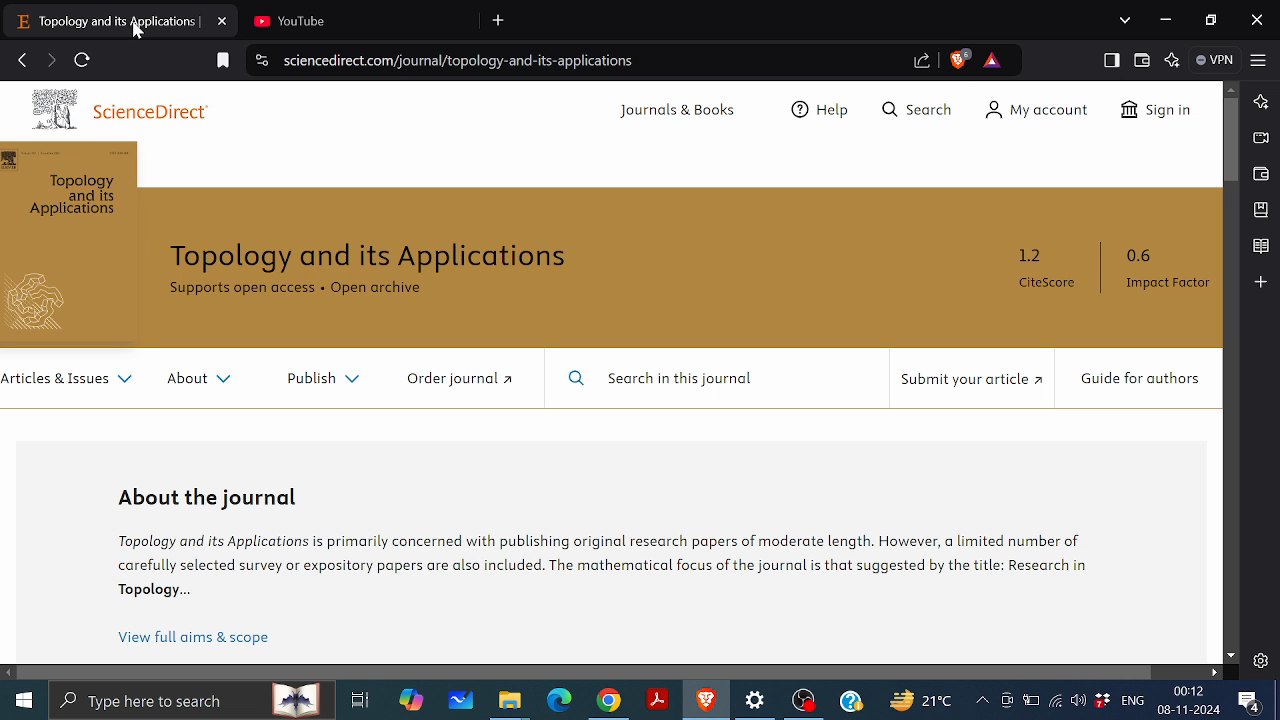 This screenshot has width=1280, height=720. I want to click on VPN, so click(1217, 60).